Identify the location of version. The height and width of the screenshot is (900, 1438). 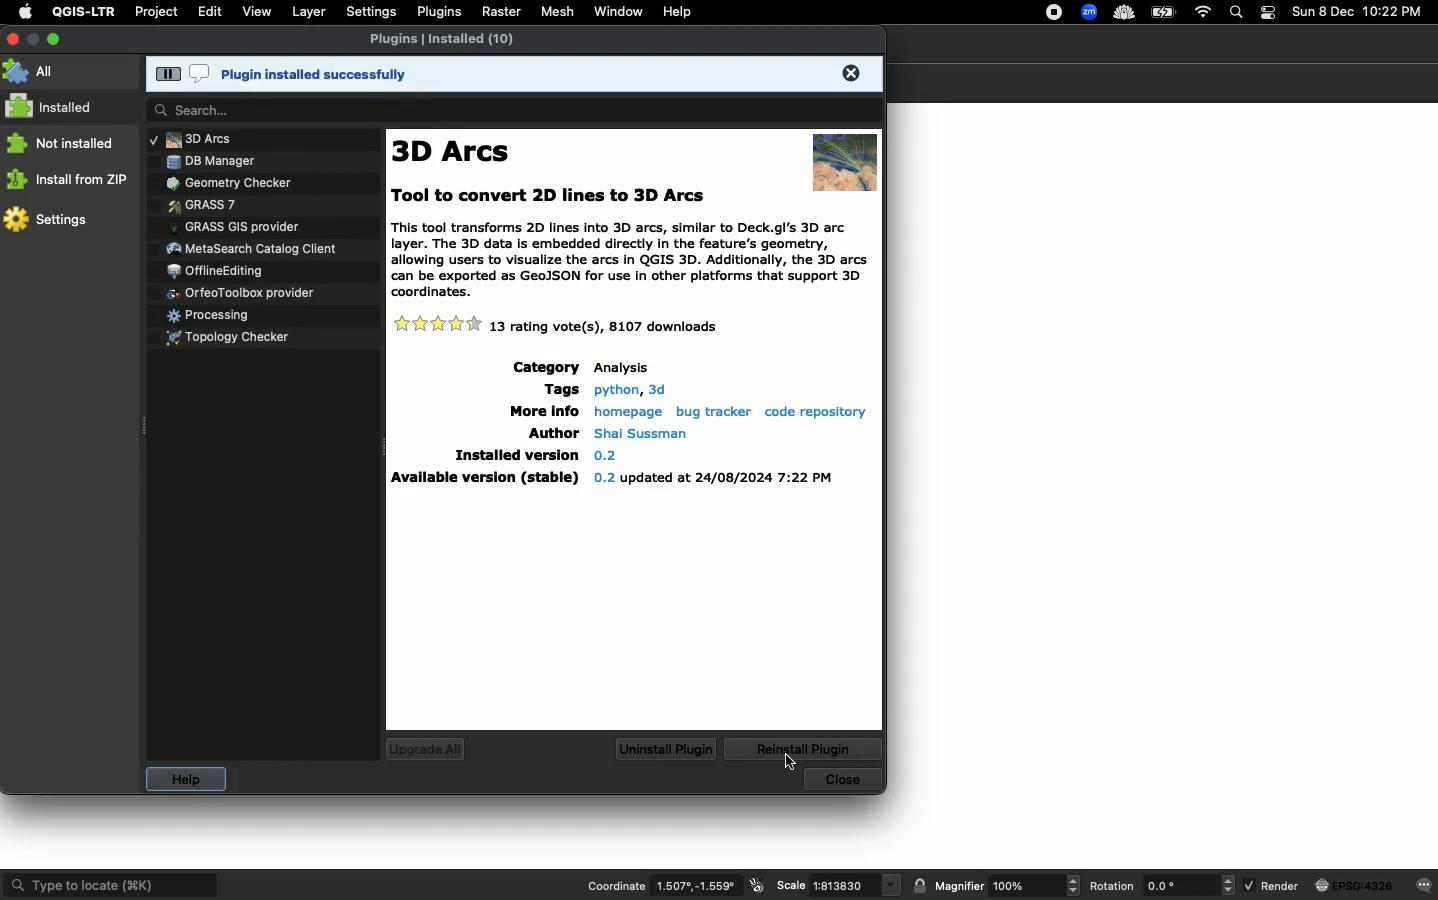
(713, 478).